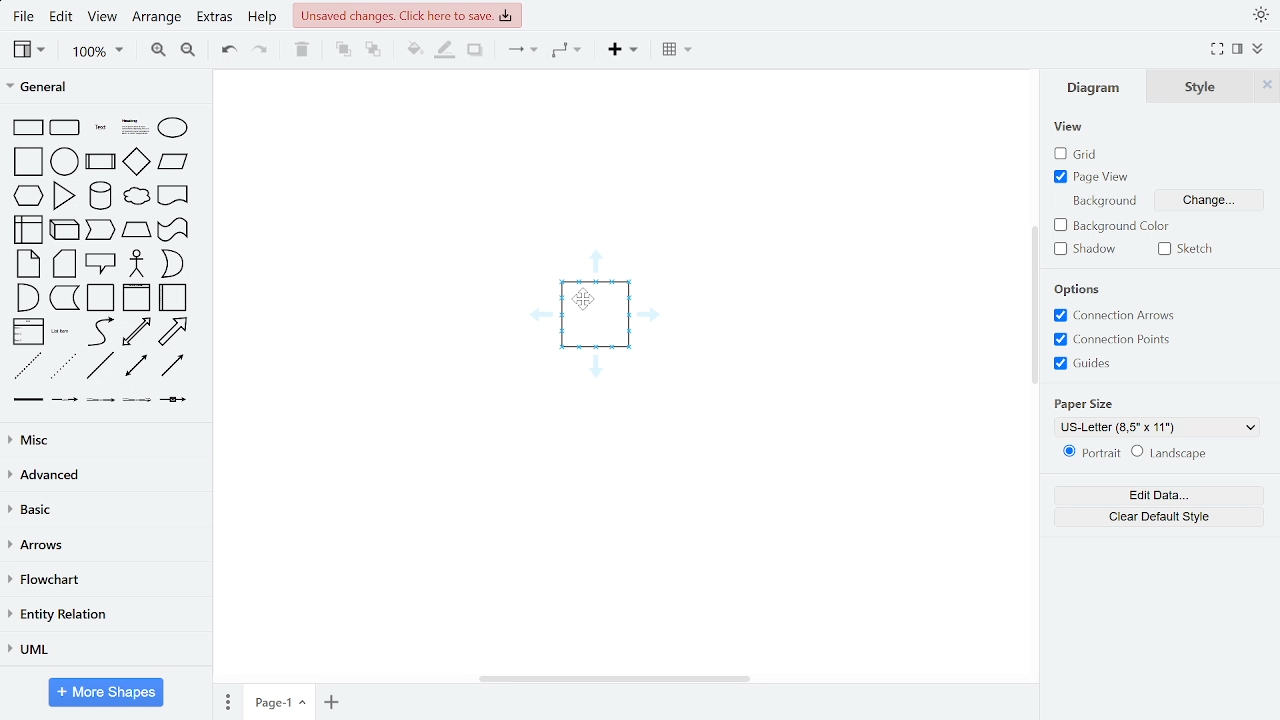 The image size is (1280, 720). What do you see at coordinates (1078, 155) in the screenshot?
I see `grid` at bounding box center [1078, 155].